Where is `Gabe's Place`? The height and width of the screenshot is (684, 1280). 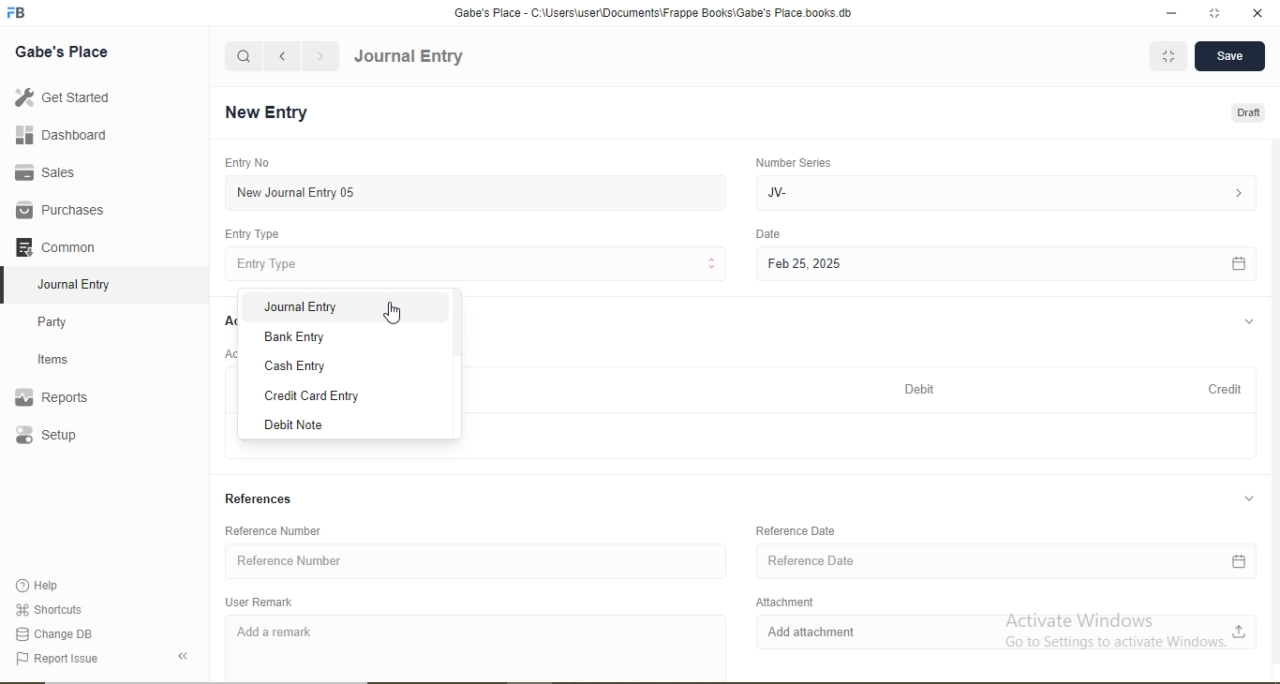
Gabe's Place is located at coordinates (64, 51).